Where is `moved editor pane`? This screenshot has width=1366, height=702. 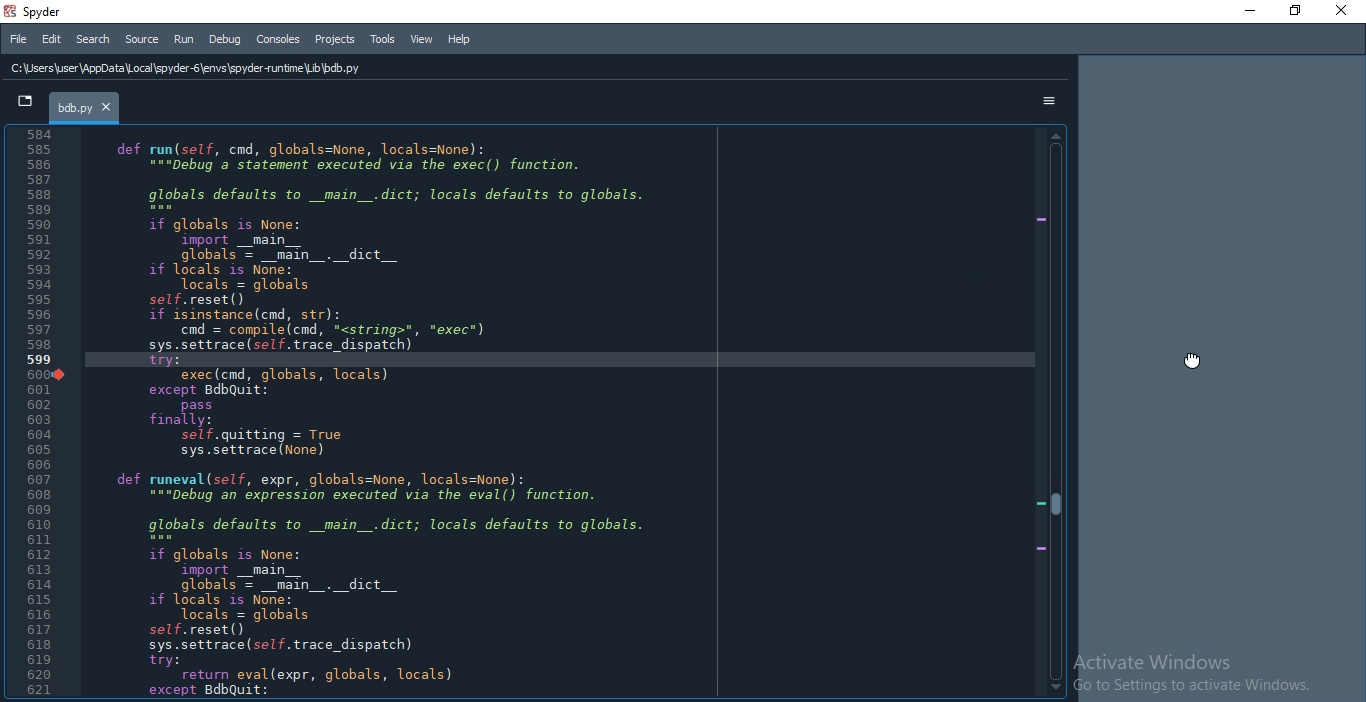 moved editor pane is located at coordinates (537, 413).